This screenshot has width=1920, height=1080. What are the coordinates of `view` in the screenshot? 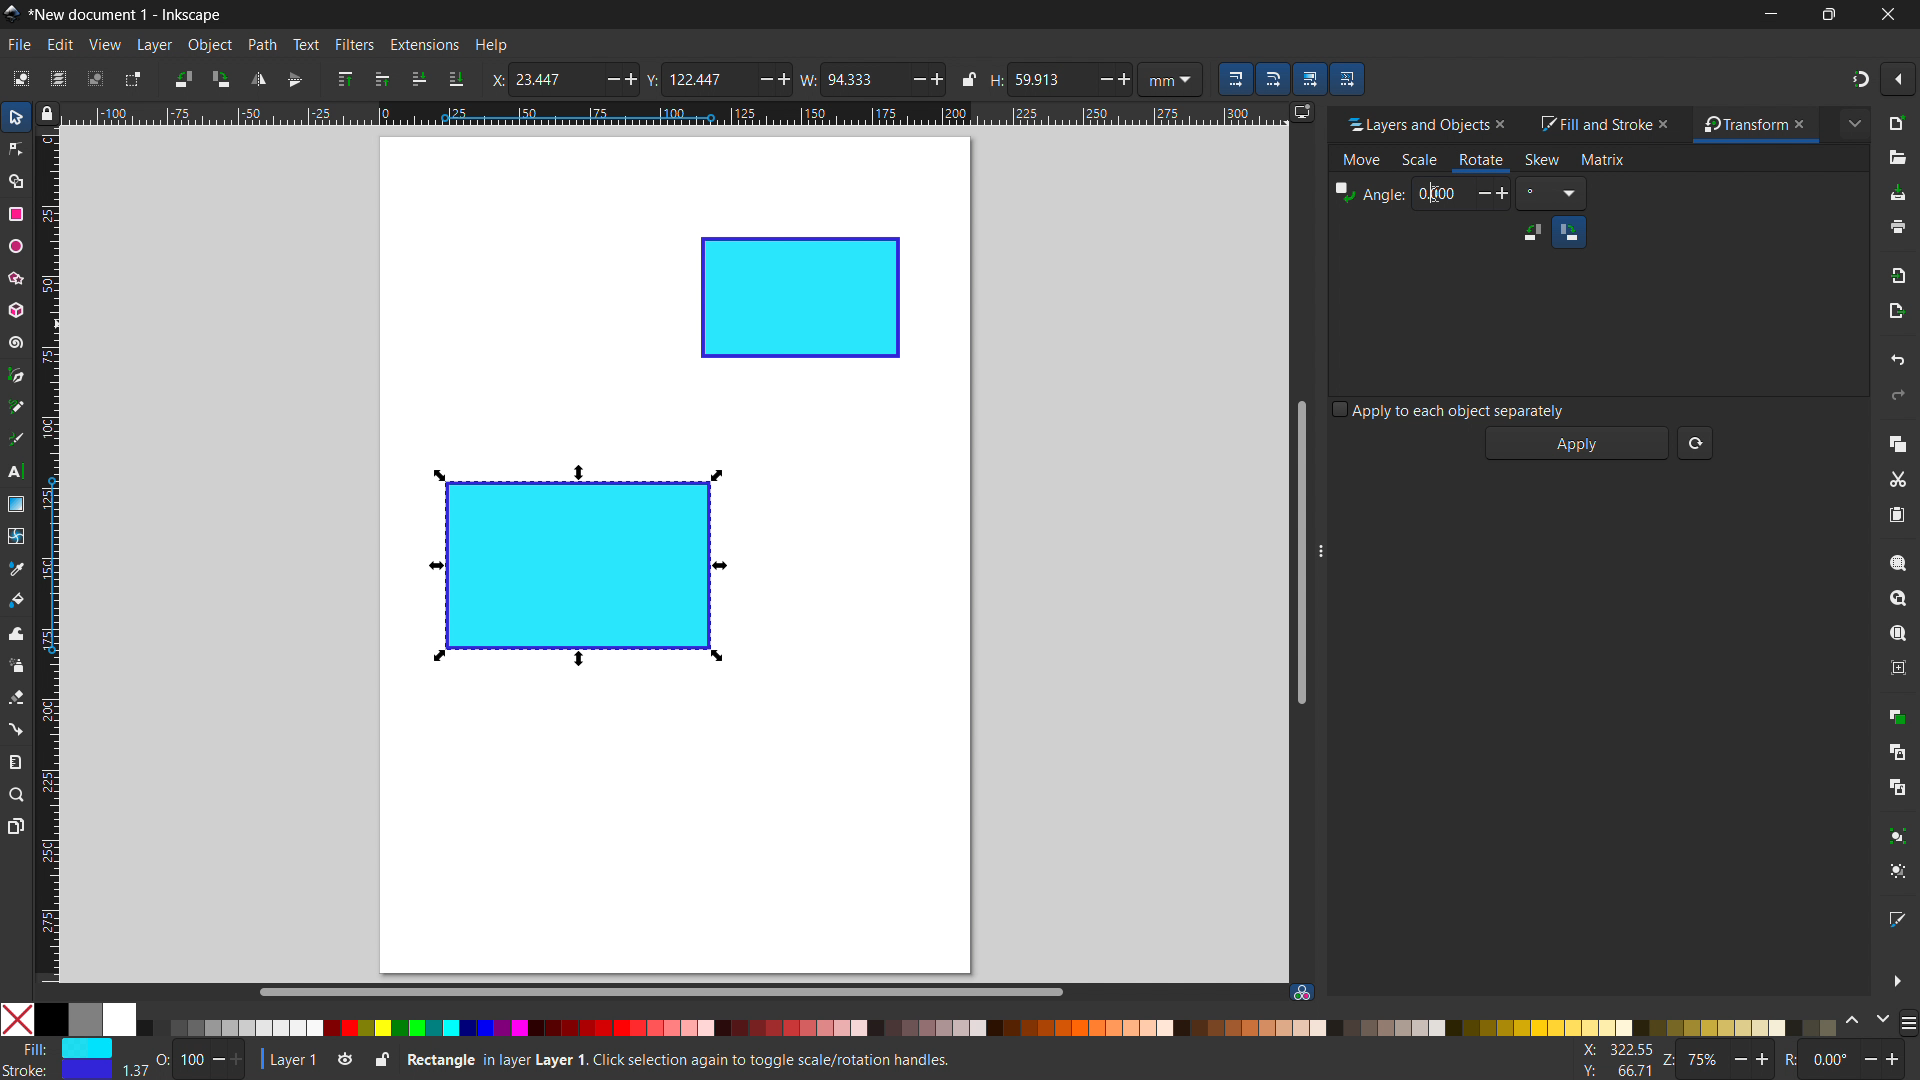 It's located at (104, 45).